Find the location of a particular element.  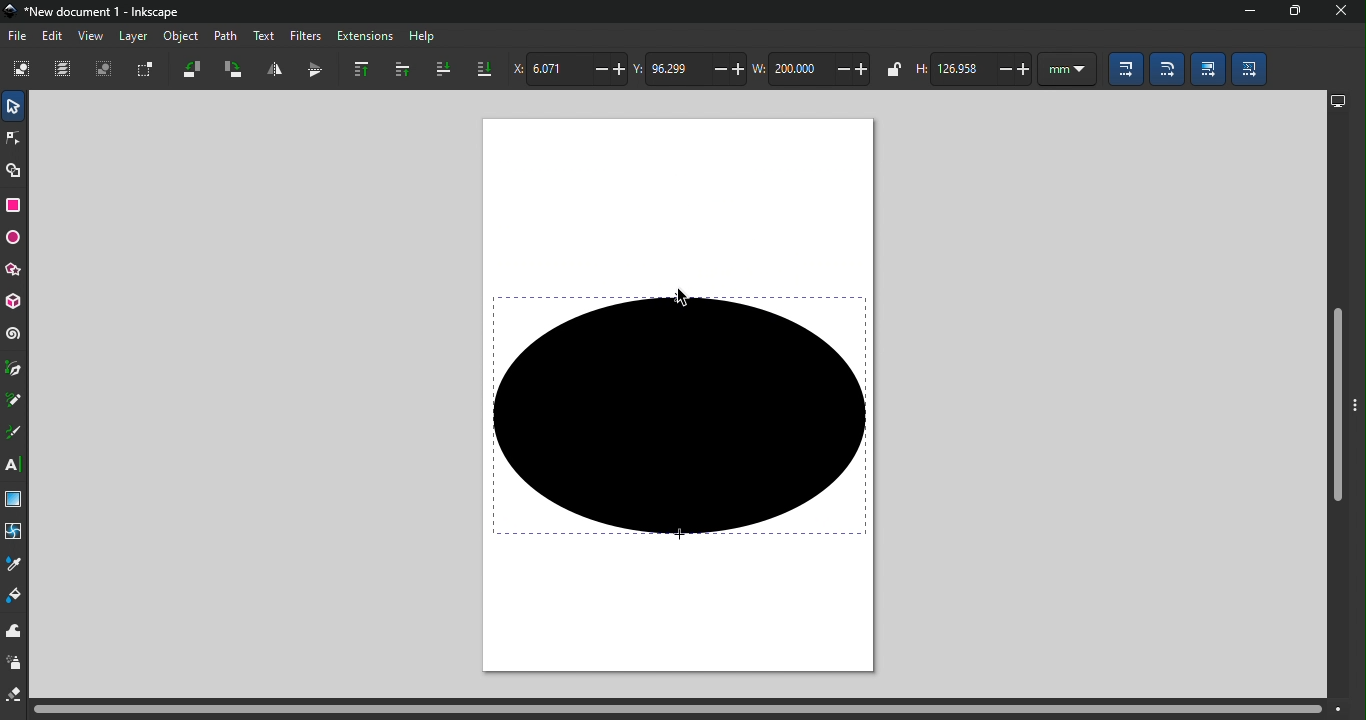

spray is located at coordinates (15, 664).